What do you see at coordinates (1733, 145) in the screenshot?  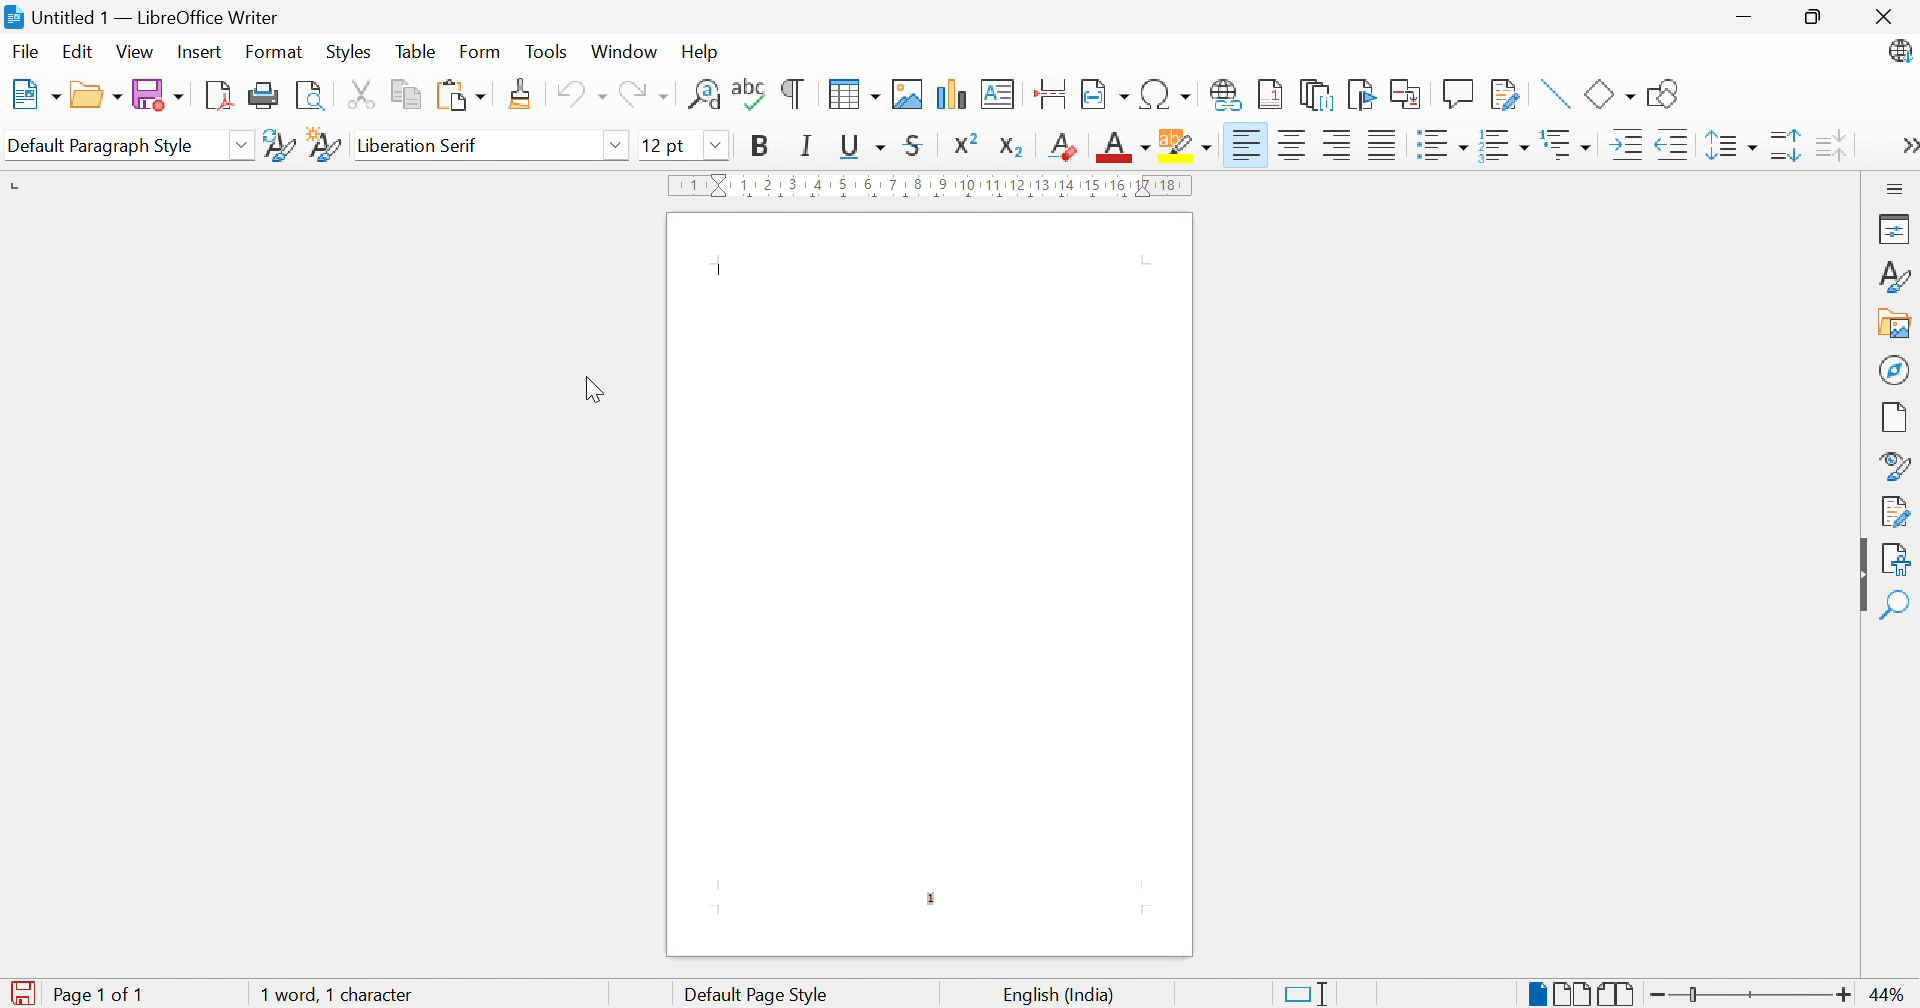 I see `Set line spacing` at bounding box center [1733, 145].